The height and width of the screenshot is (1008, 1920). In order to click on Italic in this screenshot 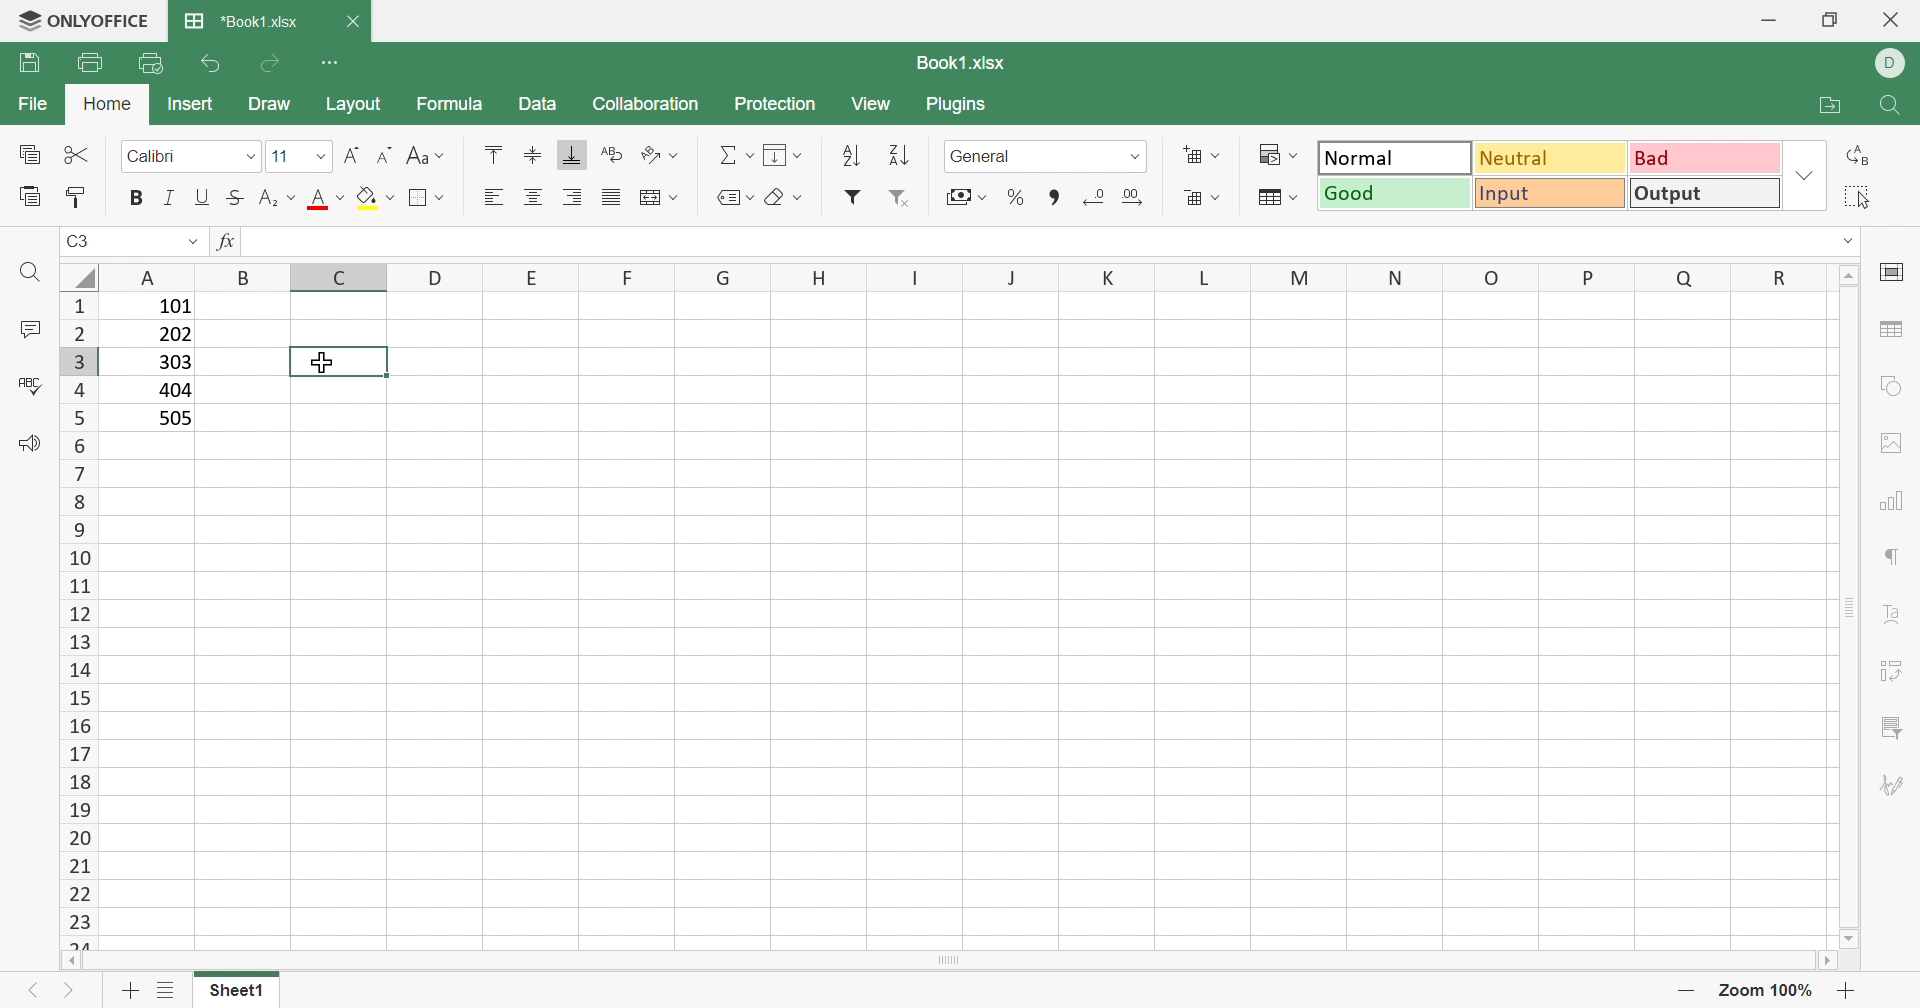, I will do `click(169, 198)`.